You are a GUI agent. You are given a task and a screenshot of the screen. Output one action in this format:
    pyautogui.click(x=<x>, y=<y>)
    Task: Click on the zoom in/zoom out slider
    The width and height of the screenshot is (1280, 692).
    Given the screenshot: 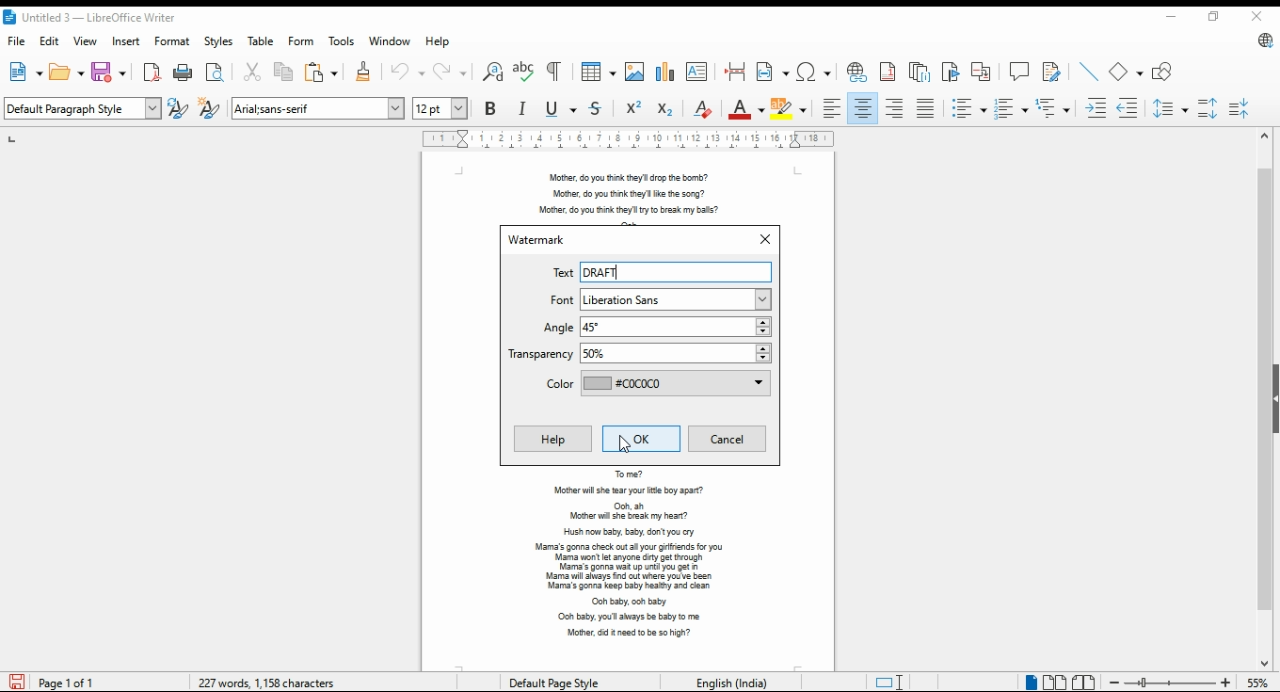 What is the action you would take?
    pyautogui.click(x=1170, y=683)
    